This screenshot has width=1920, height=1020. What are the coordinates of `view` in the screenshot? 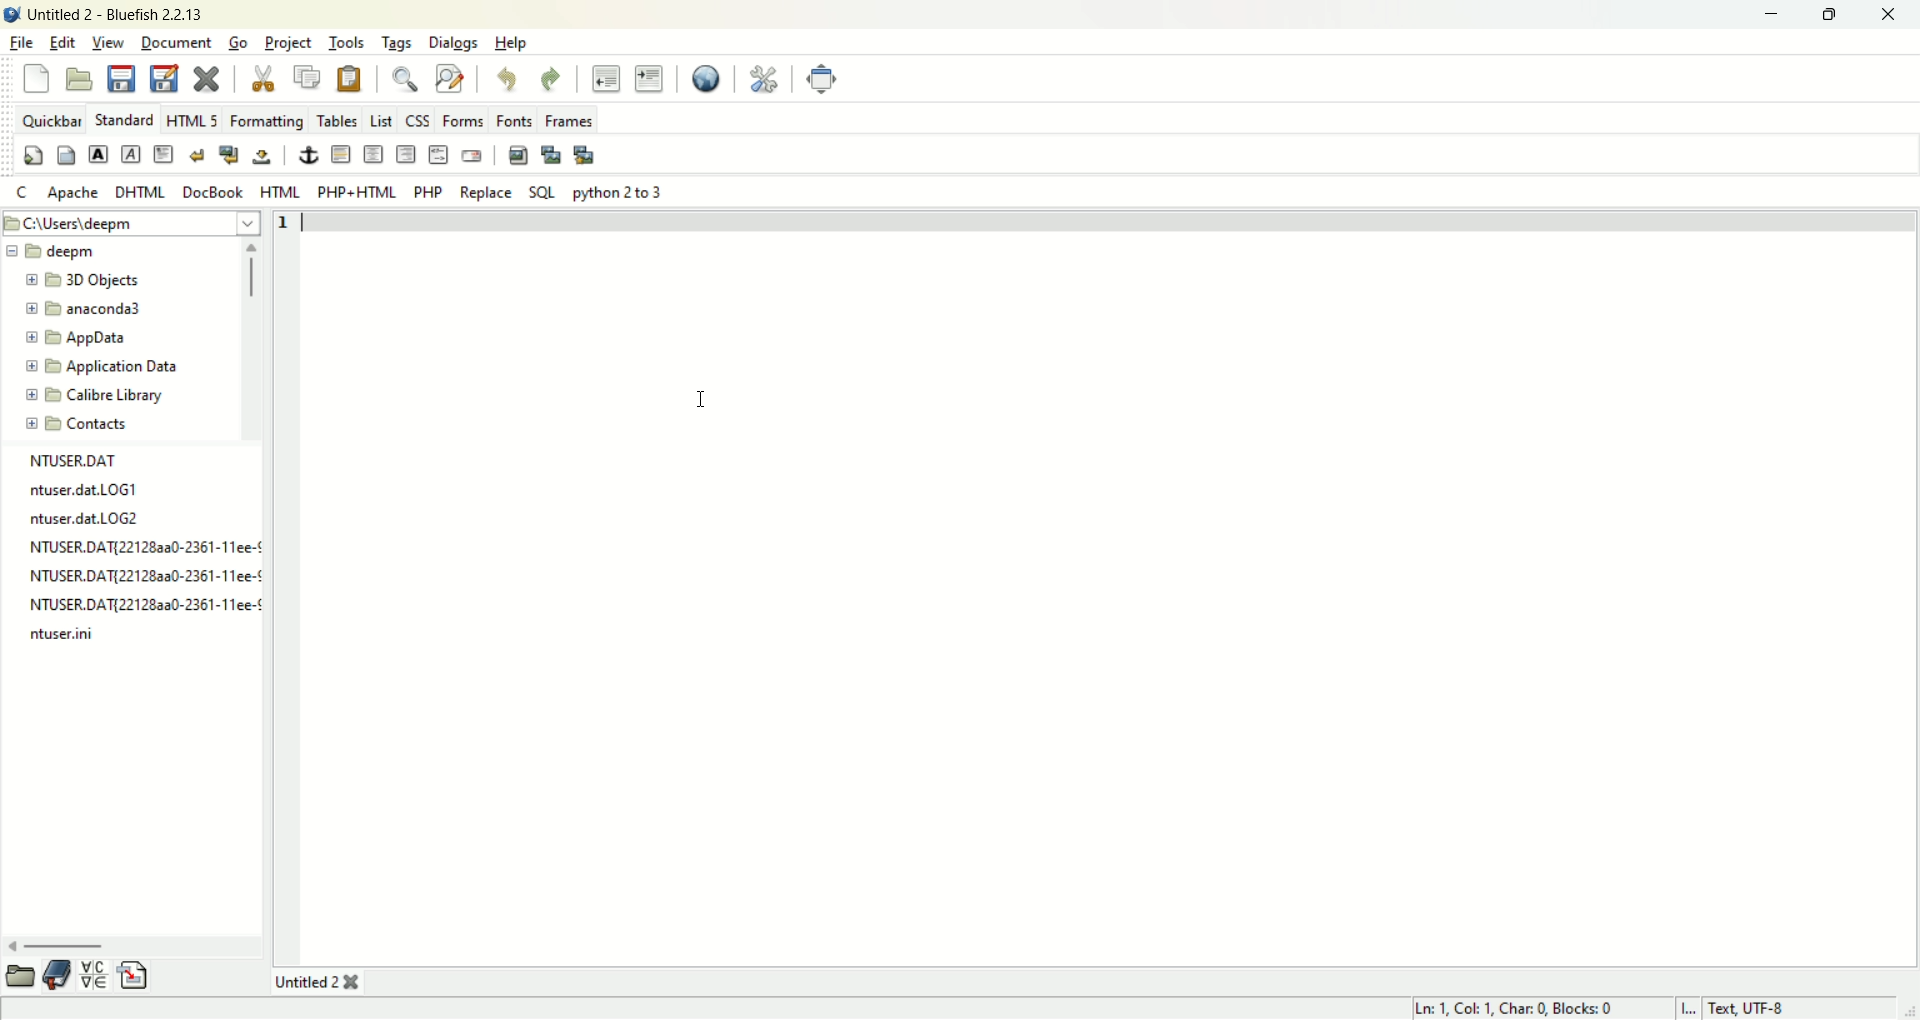 It's located at (110, 43).